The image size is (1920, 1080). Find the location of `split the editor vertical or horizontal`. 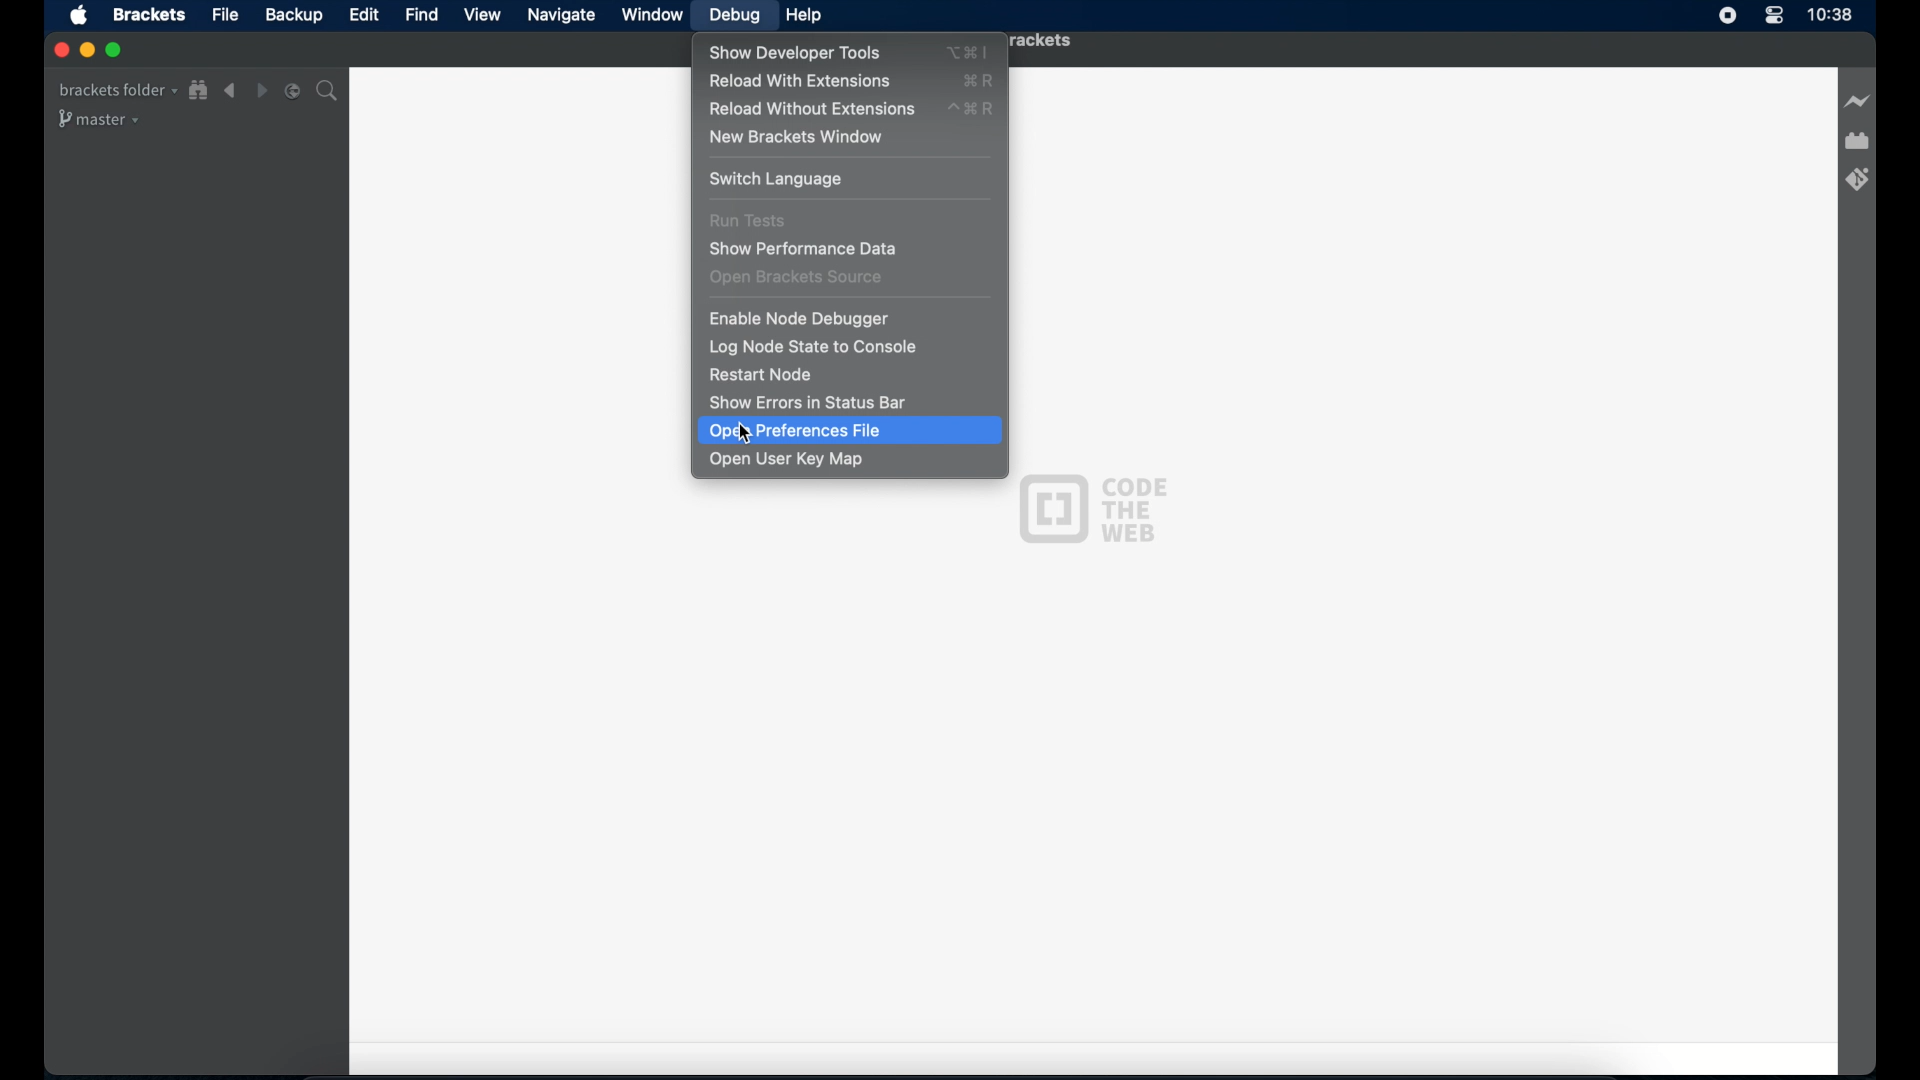

split the editor vertical or horizontal is located at coordinates (293, 92).